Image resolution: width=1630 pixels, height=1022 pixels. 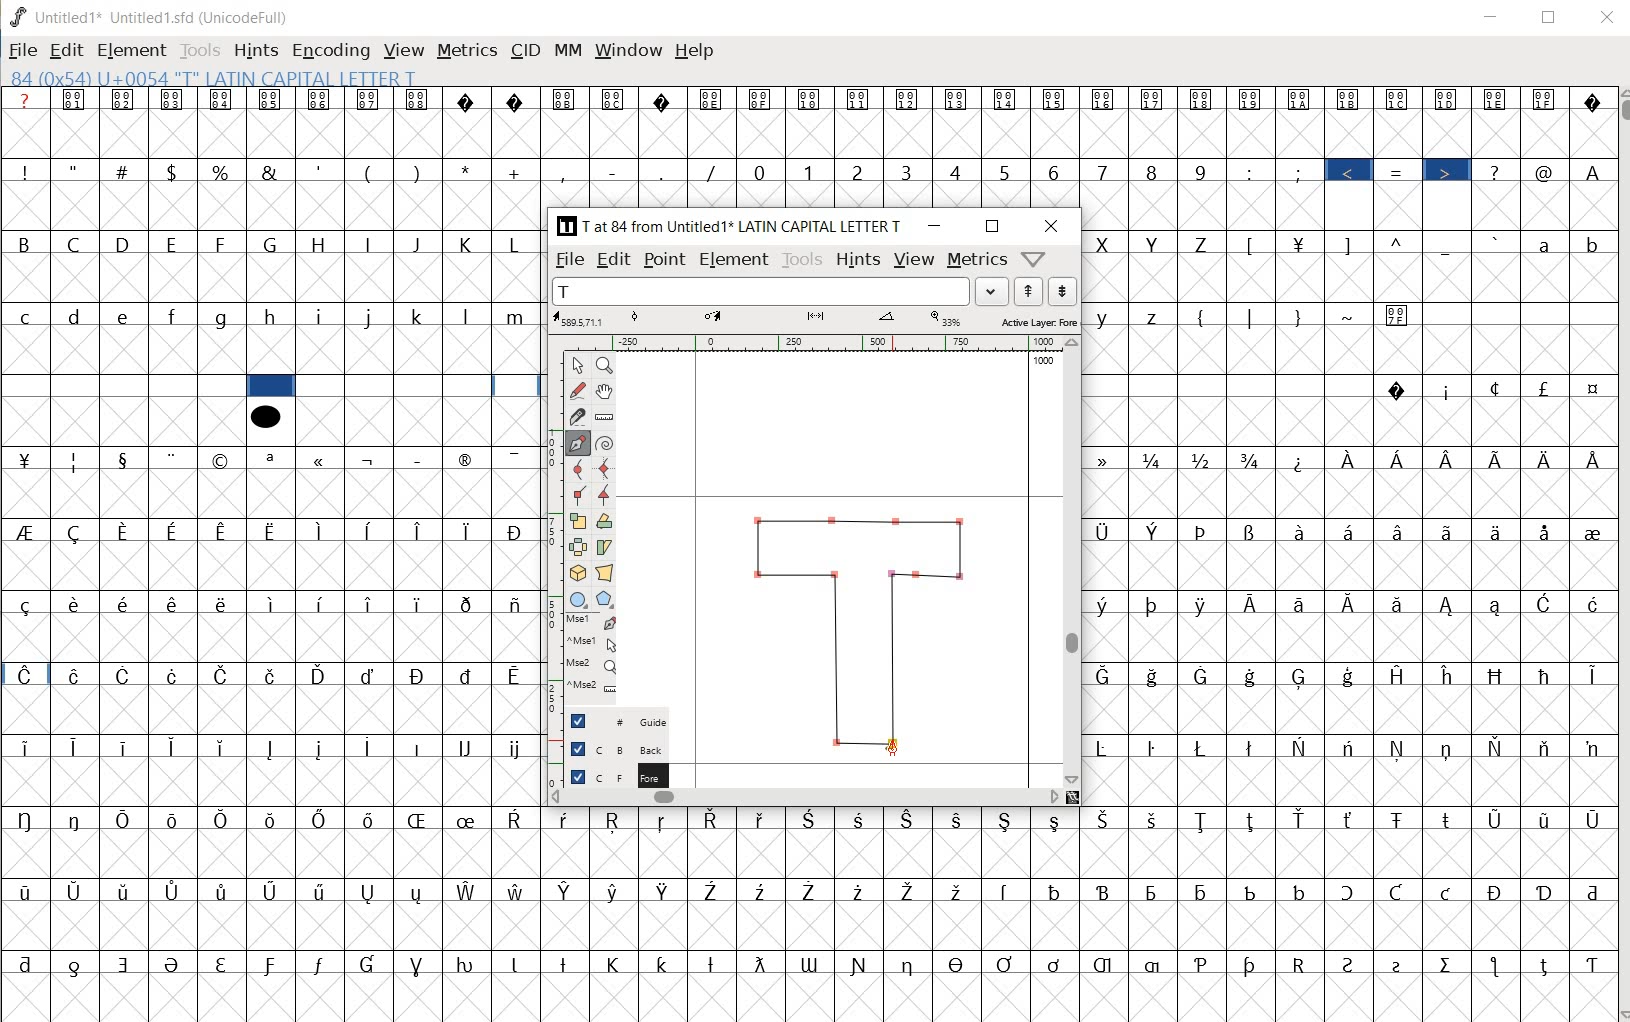 What do you see at coordinates (812, 818) in the screenshot?
I see `Symbol` at bounding box center [812, 818].